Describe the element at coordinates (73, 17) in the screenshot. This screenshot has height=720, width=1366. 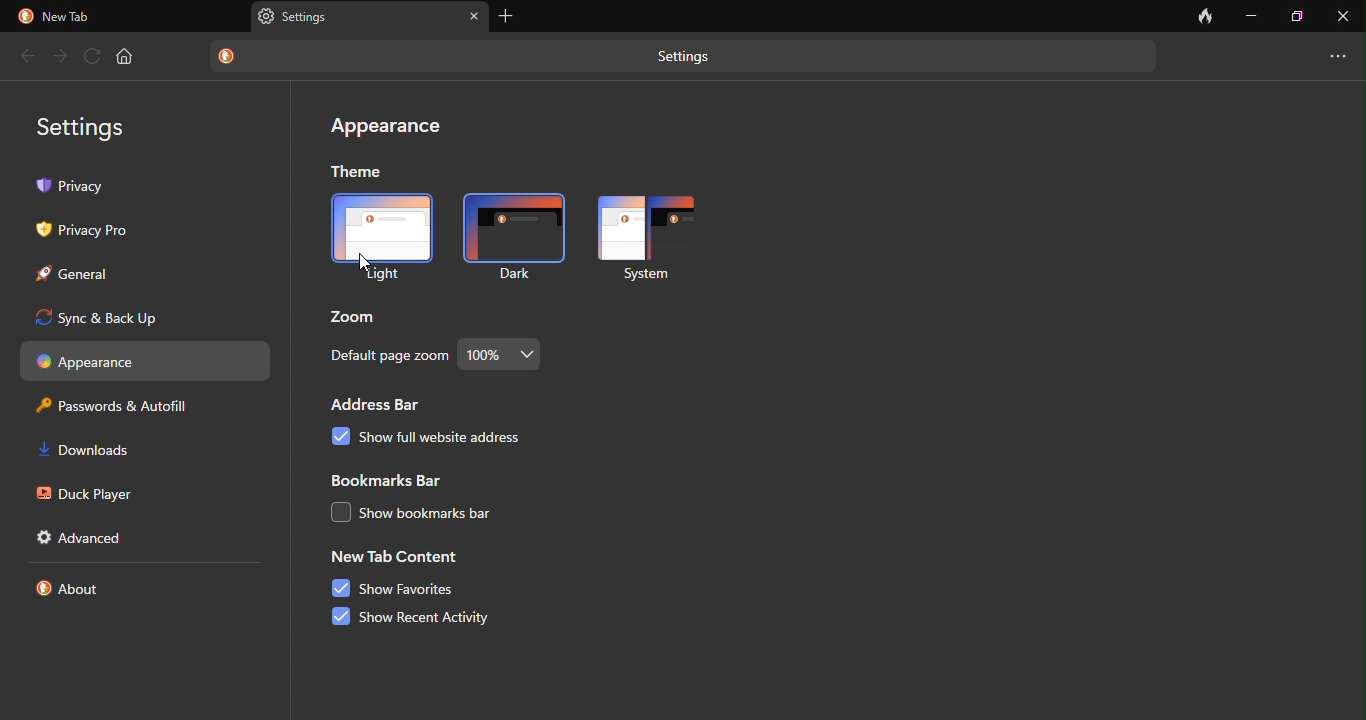
I see `new tab ` at that location.